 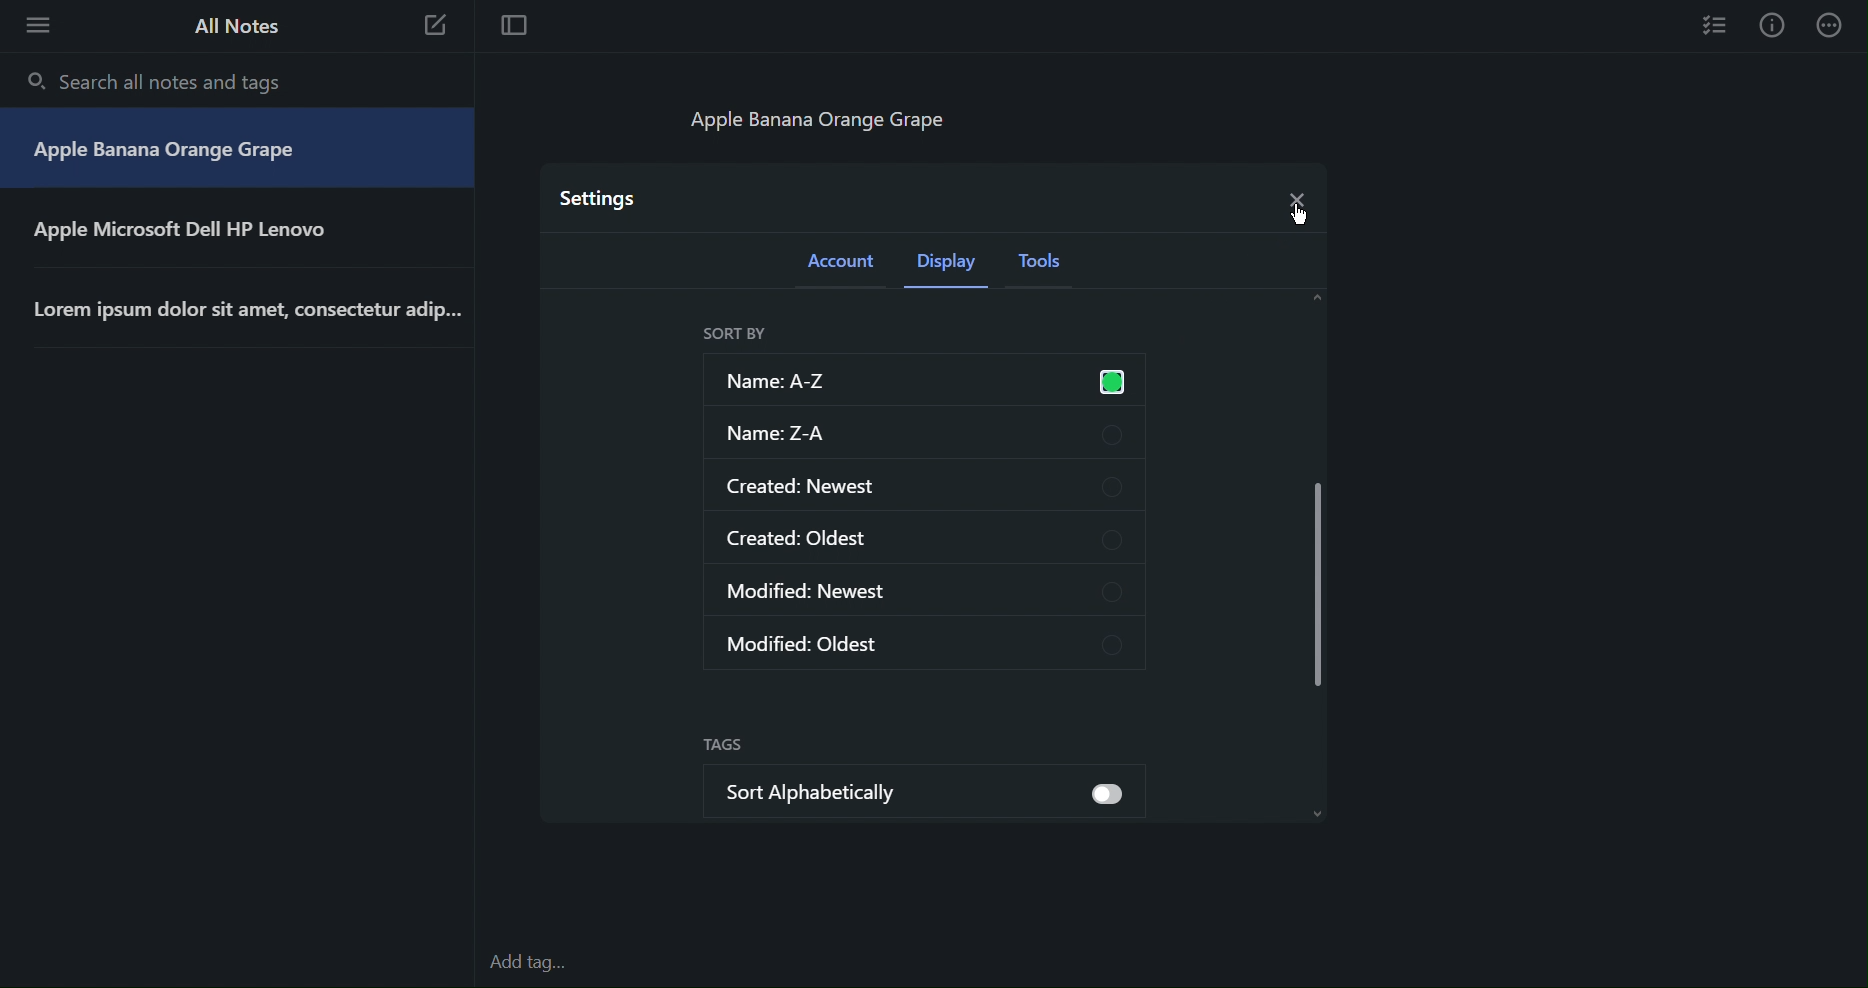 What do you see at coordinates (234, 26) in the screenshot?
I see `All Notes` at bounding box center [234, 26].